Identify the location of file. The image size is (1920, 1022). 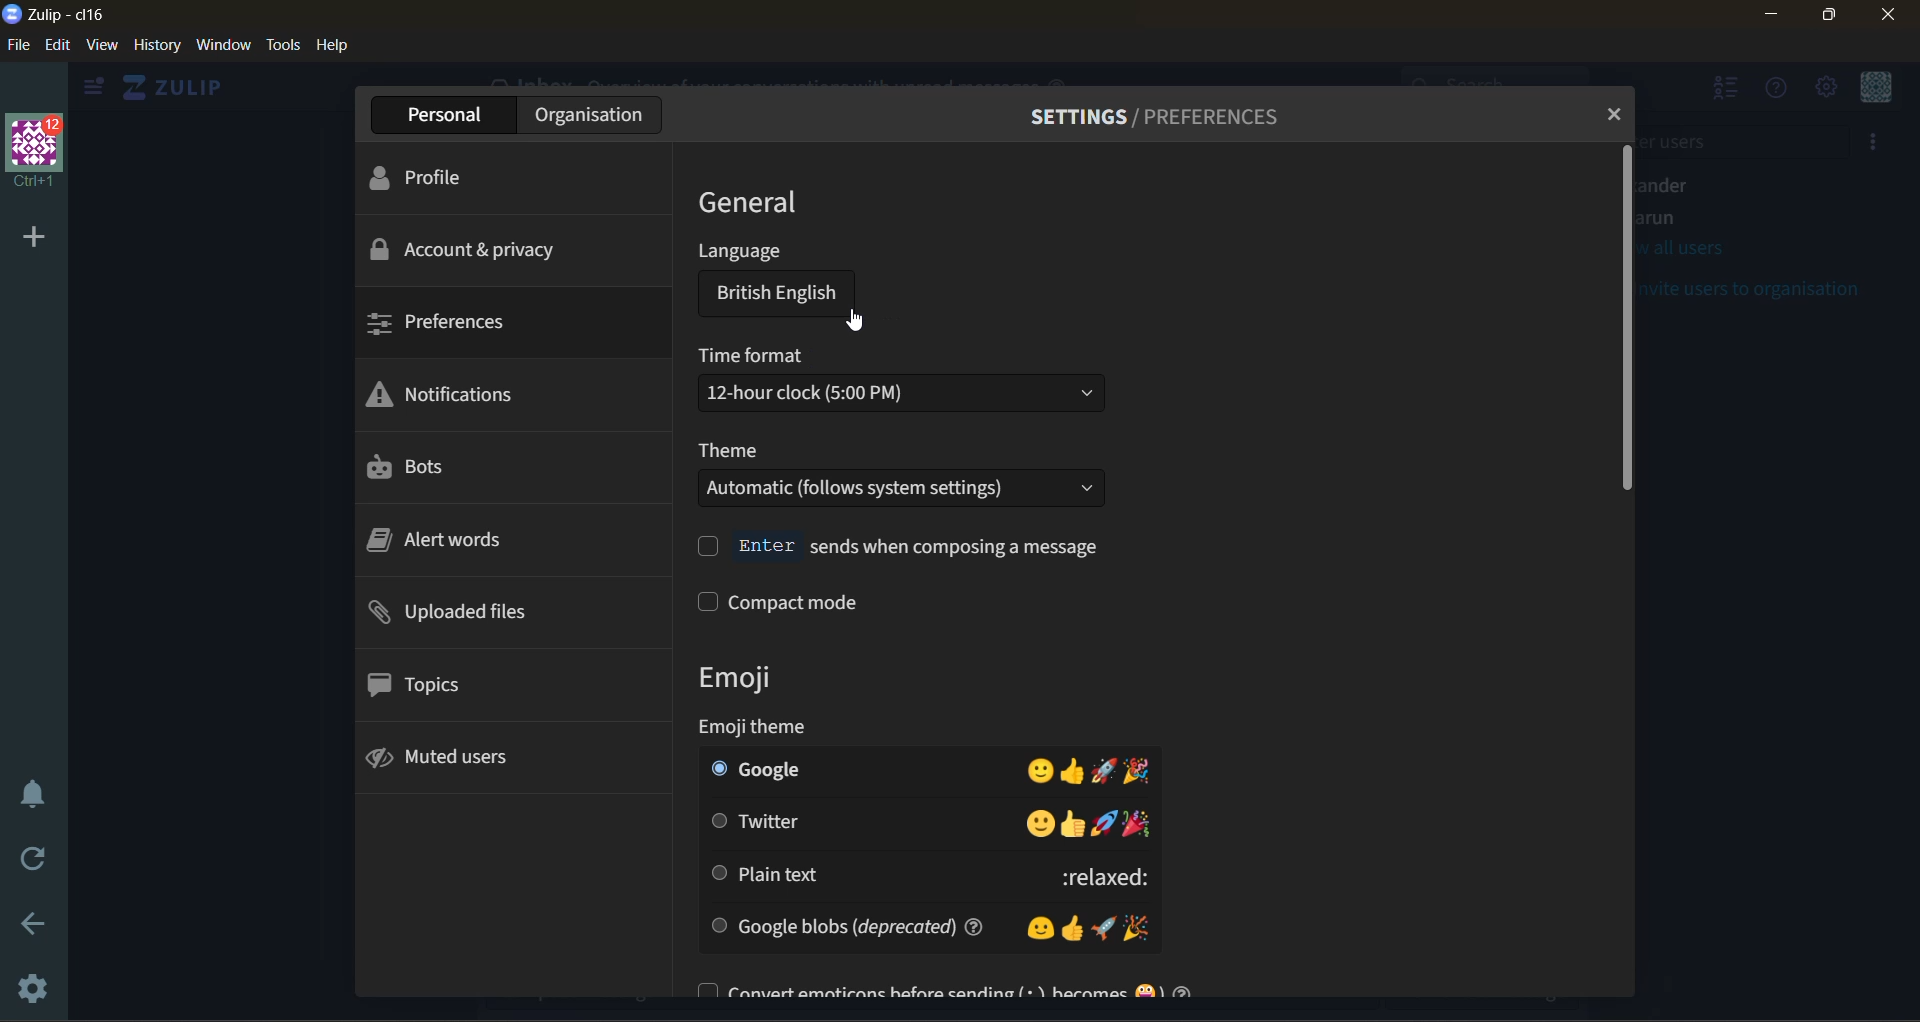
(17, 46).